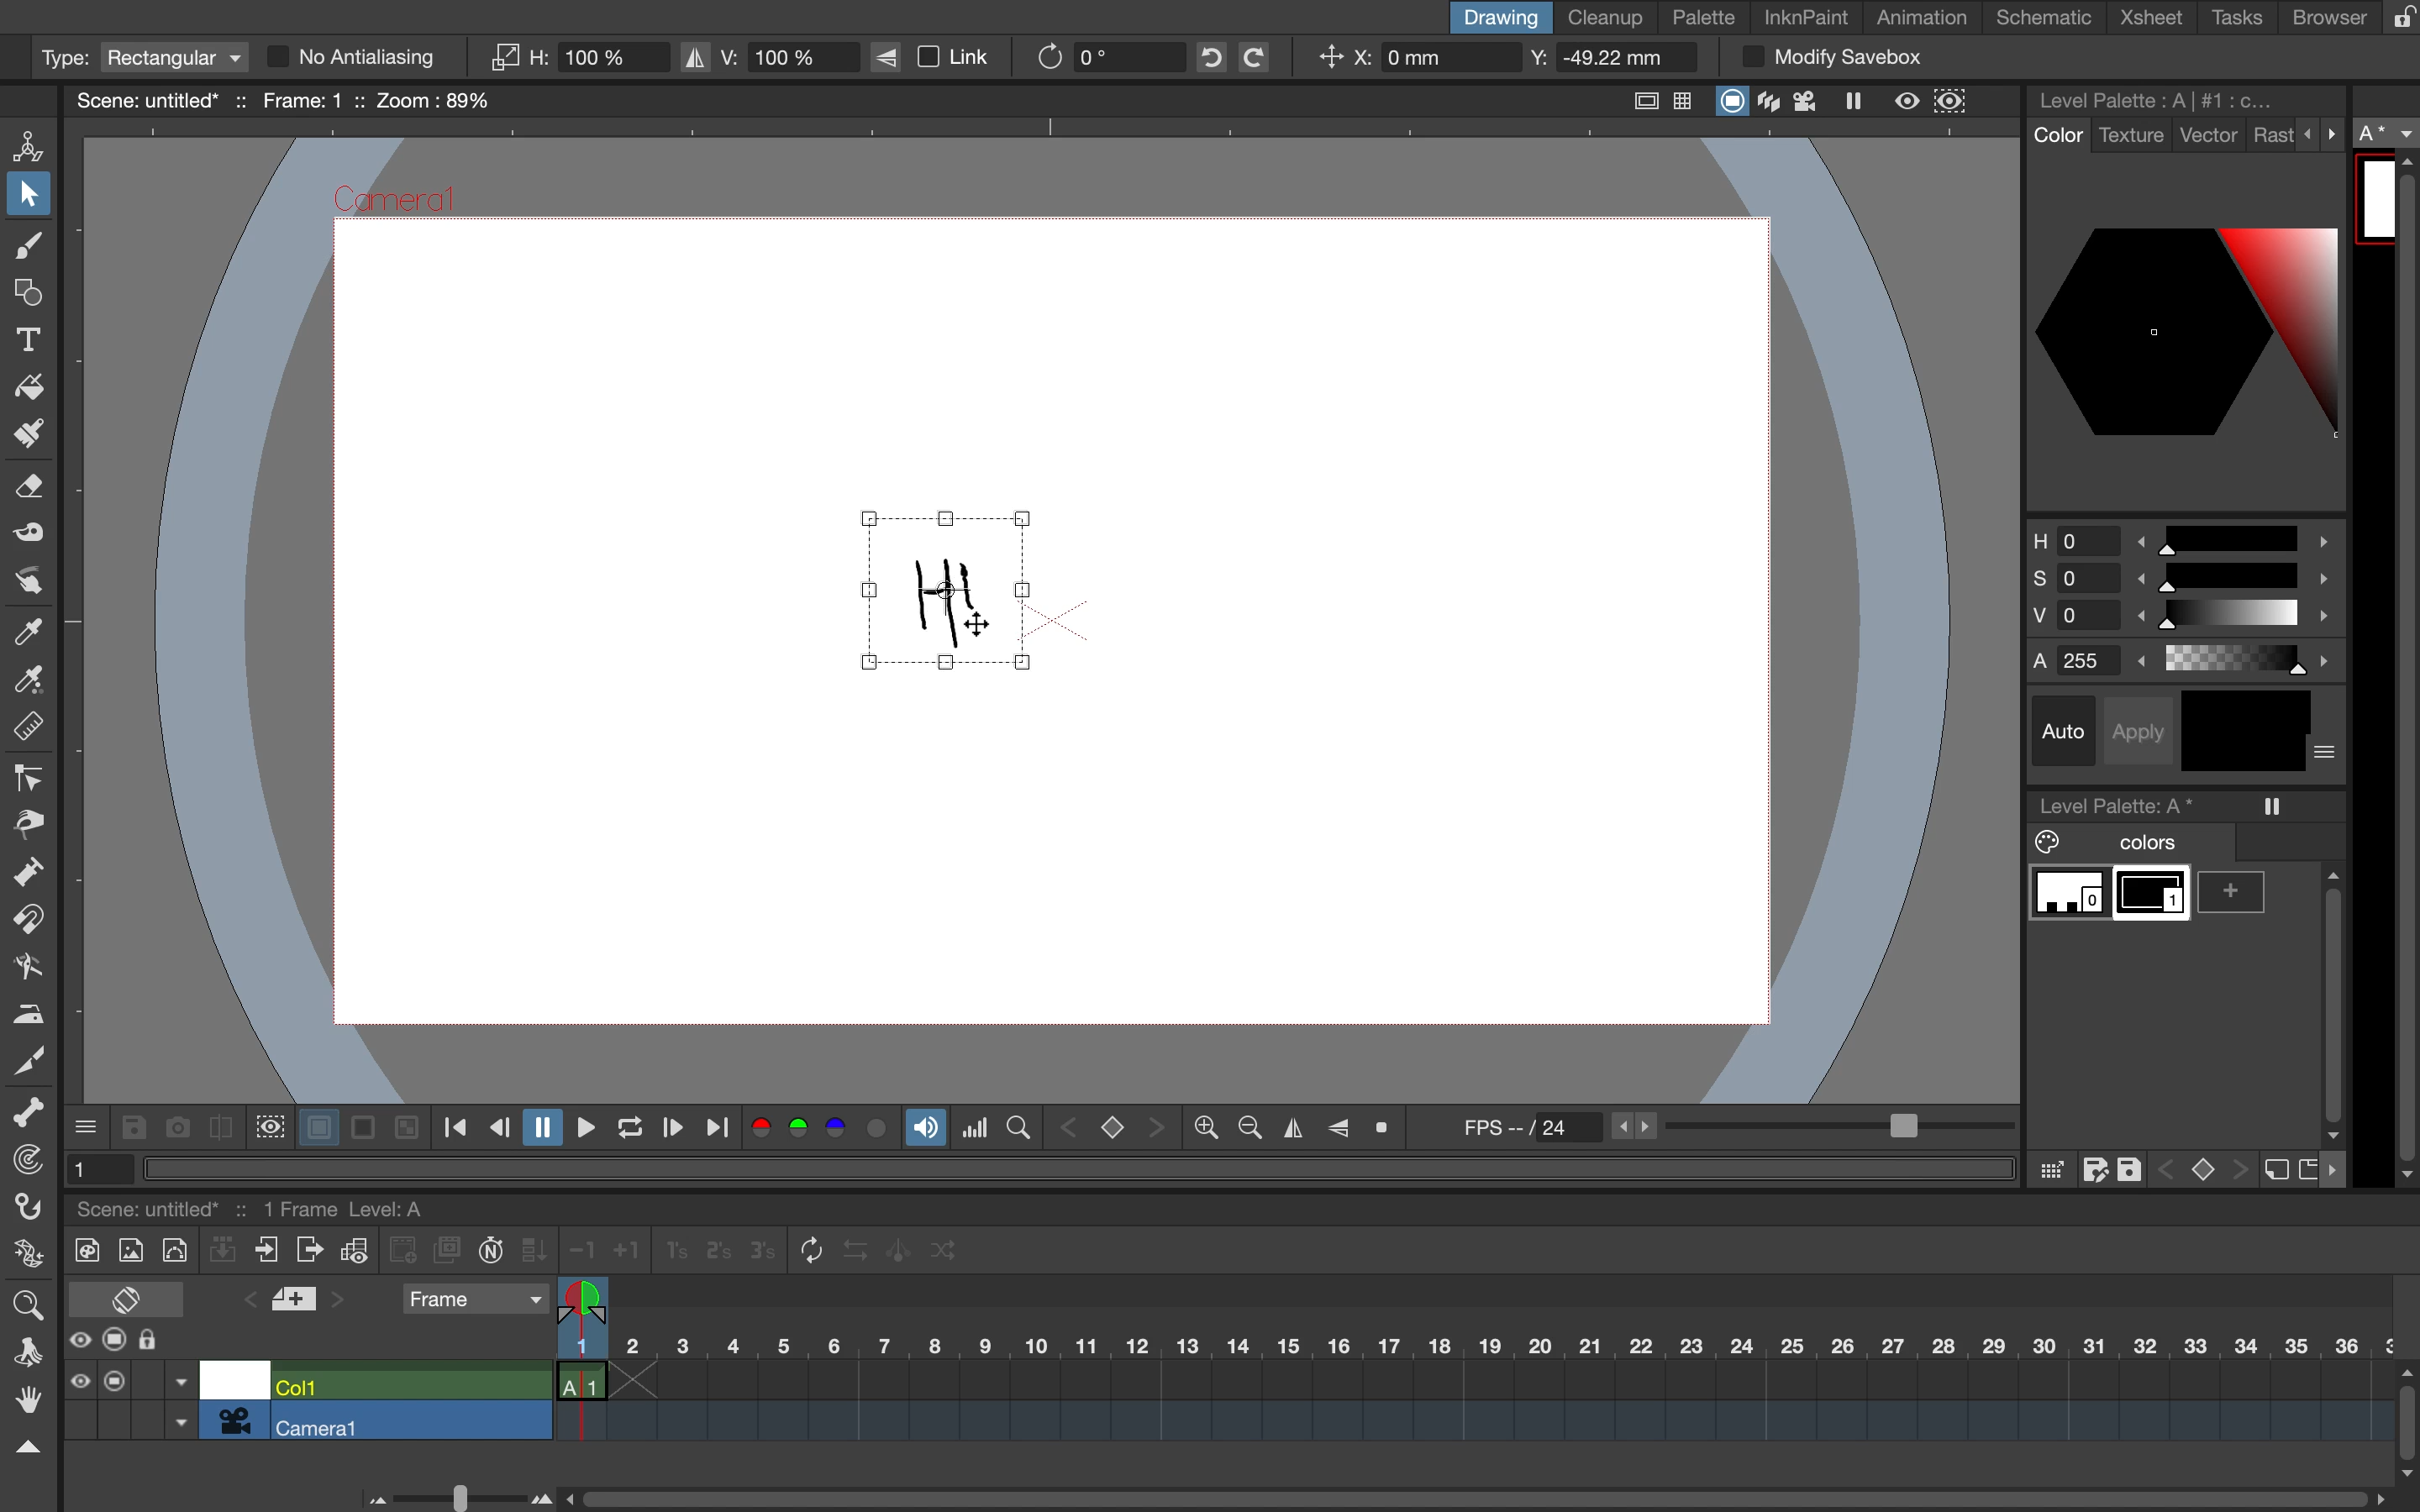 Image resolution: width=2420 pixels, height=1512 pixels. Describe the element at coordinates (1809, 101) in the screenshot. I see `camera view` at that location.